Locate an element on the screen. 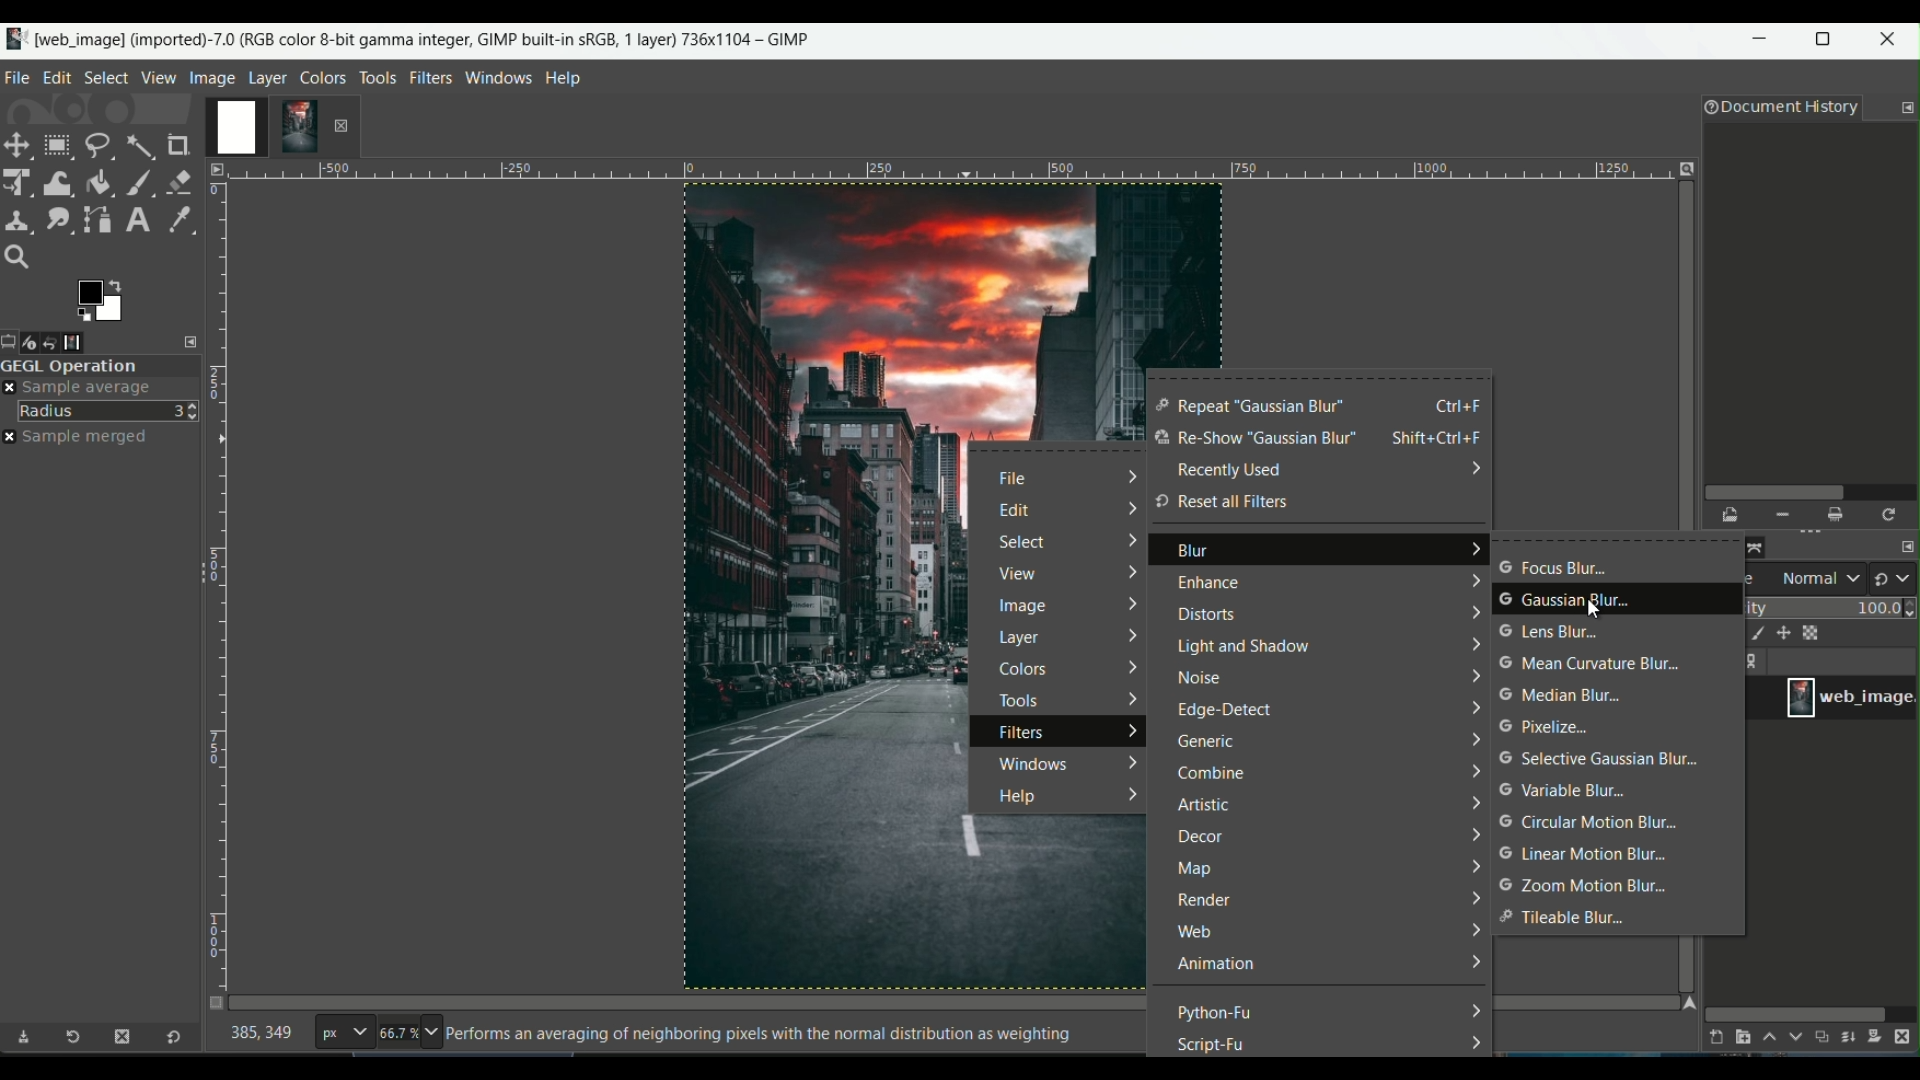 Image resolution: width=1920 pixels, height=1080 pixels. change mode is located at coordinates (1895, 577).